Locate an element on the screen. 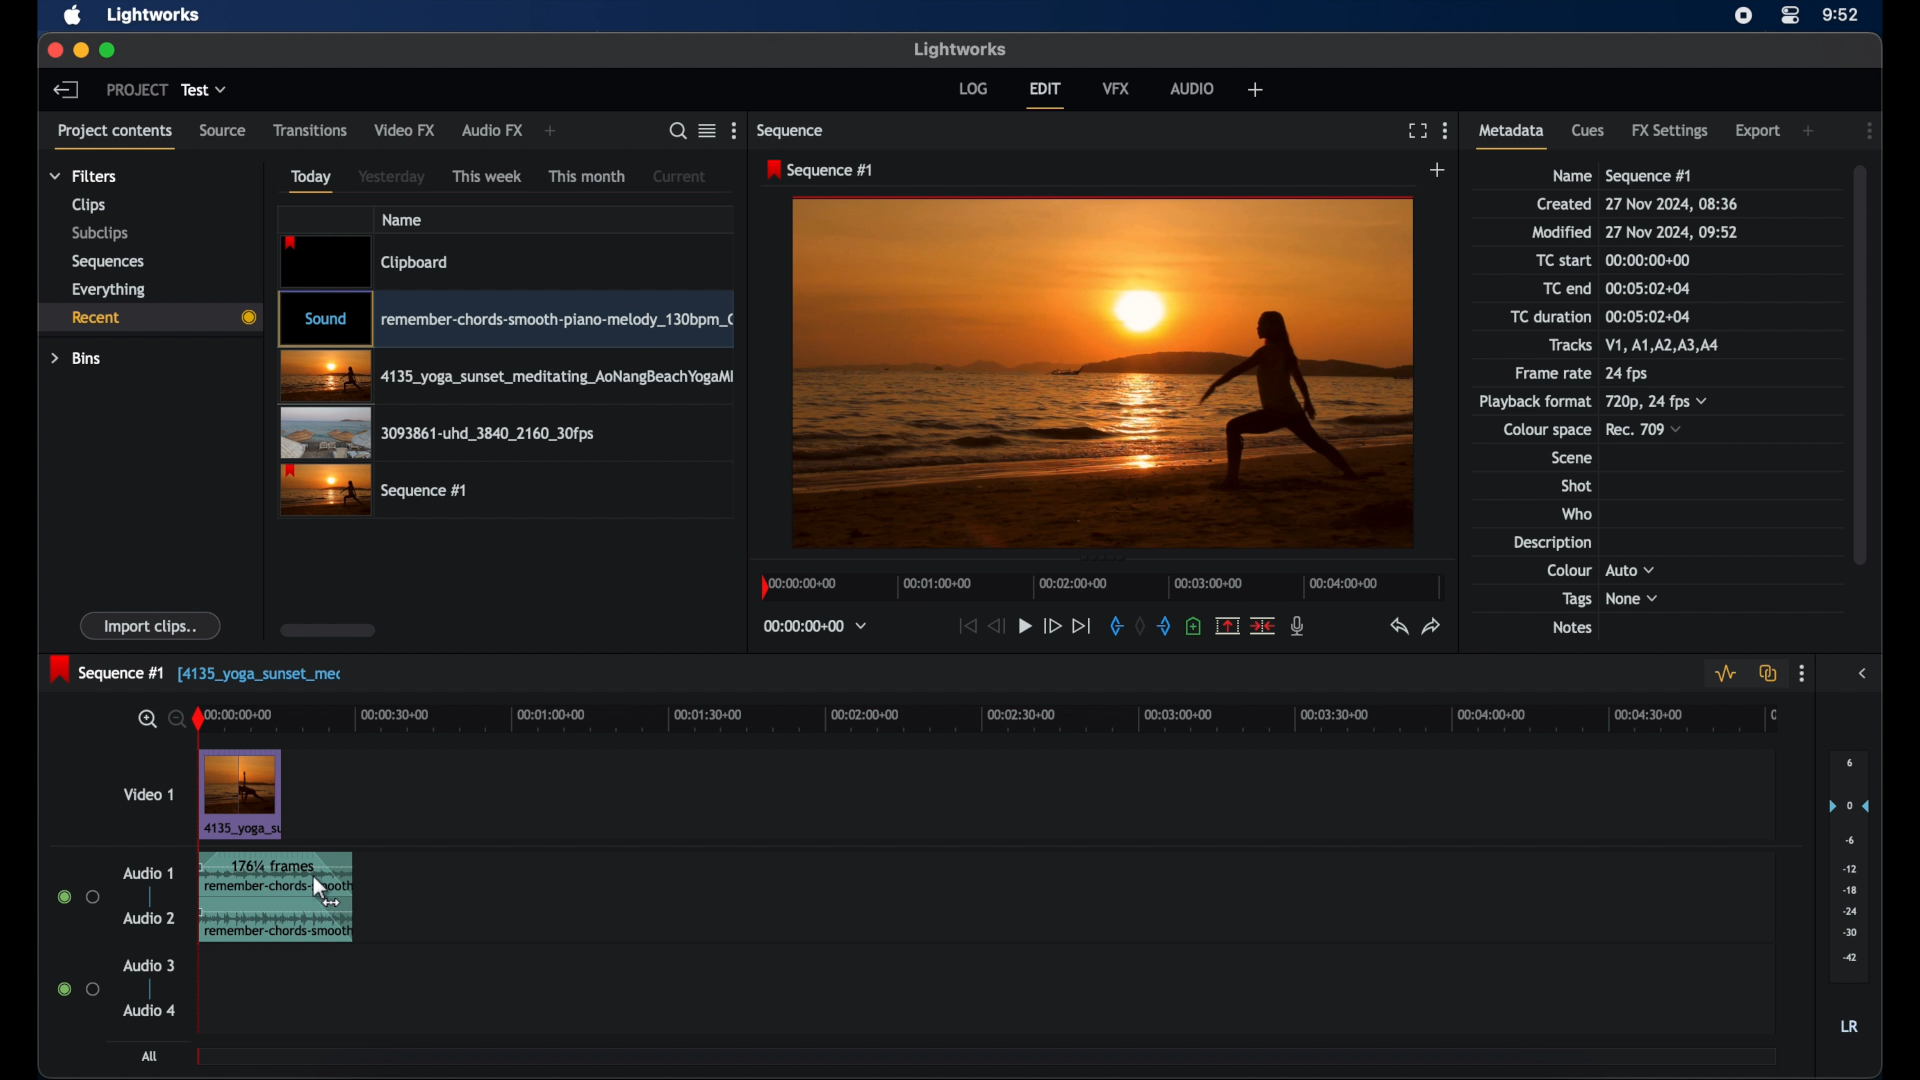  scene is located at coordinates (1570, 458).